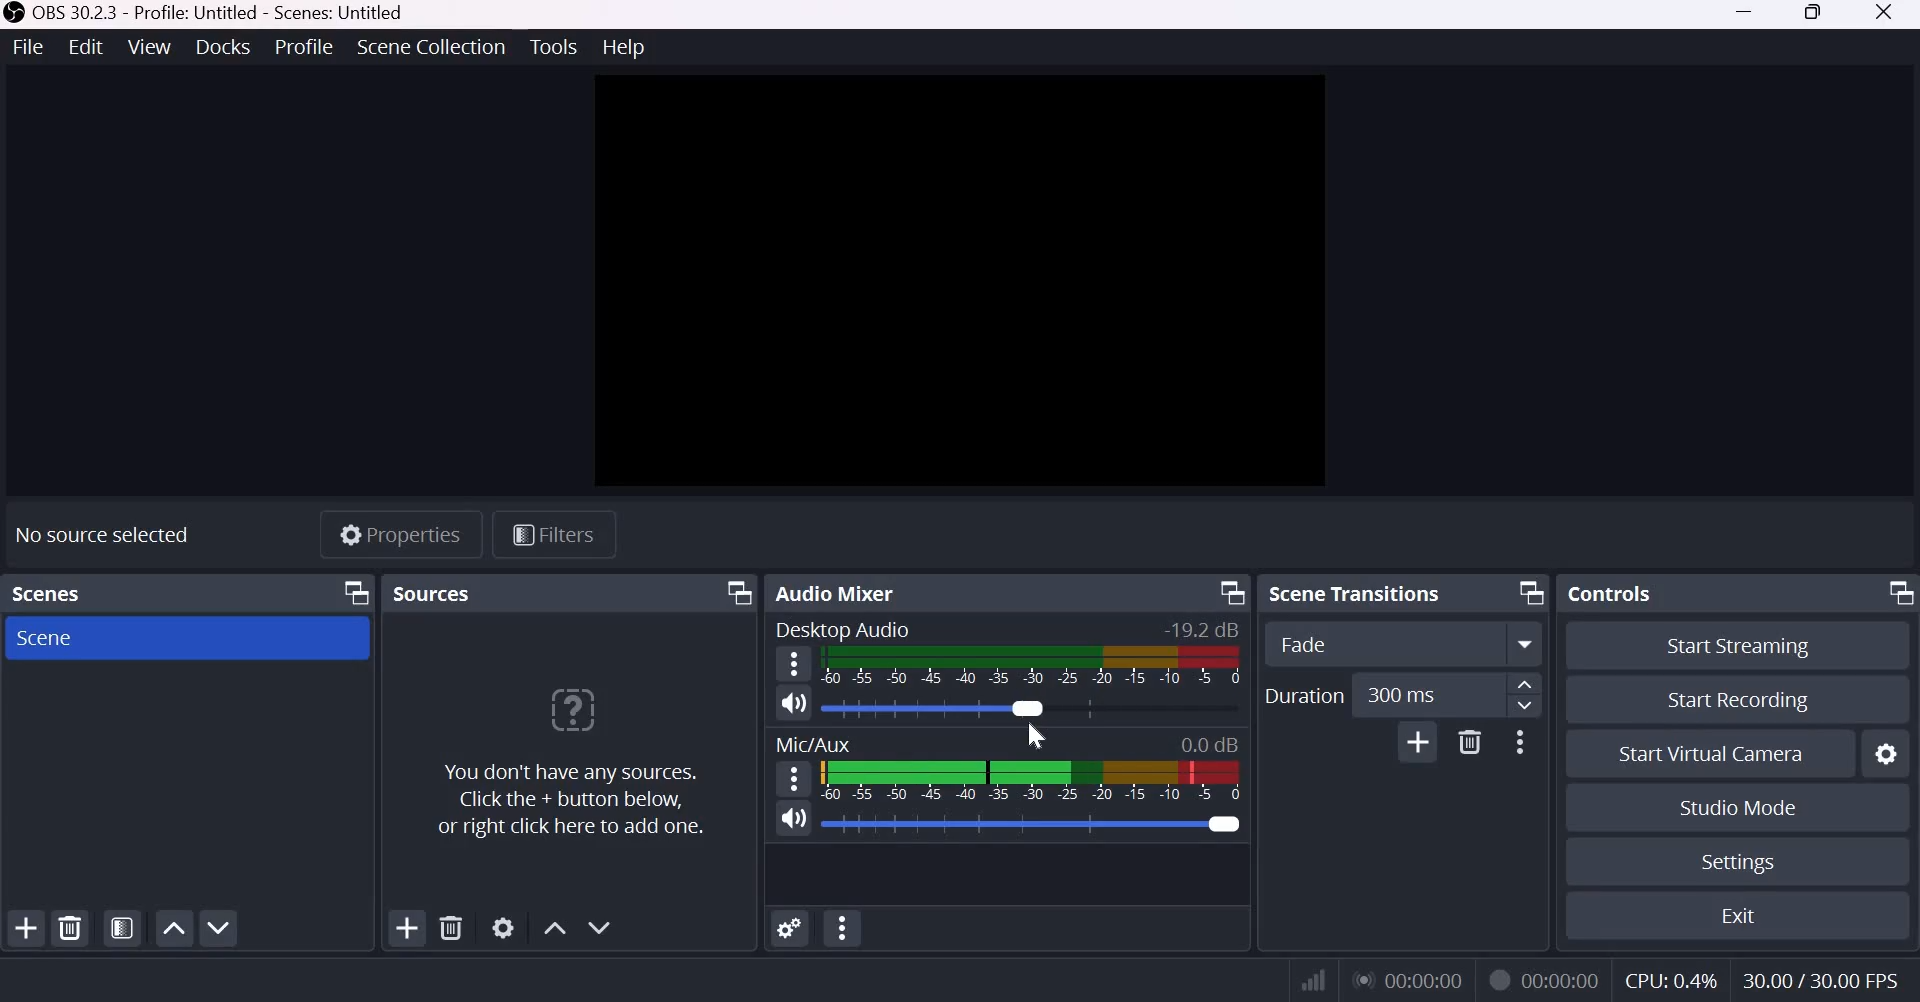  Describe the element at coordinates (1736, 808) in the screenshot. I see `Studio Mode` at that location.